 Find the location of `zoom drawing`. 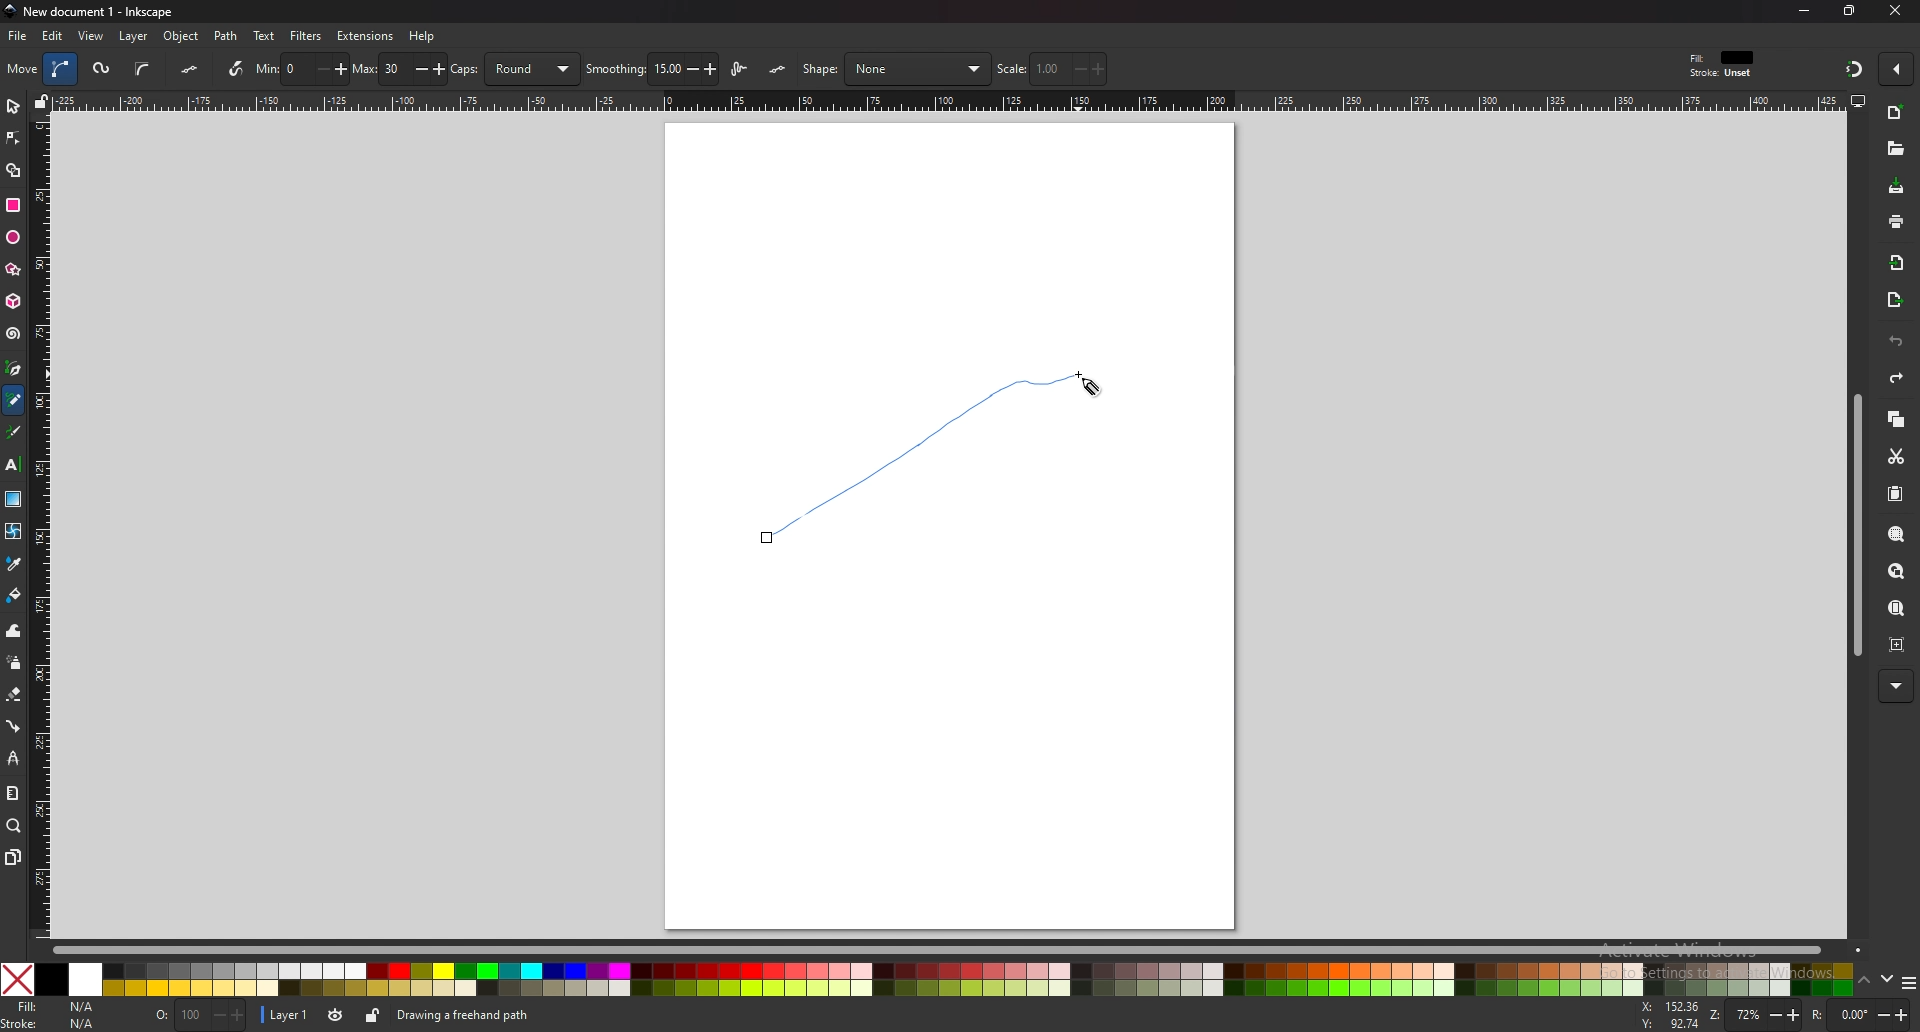

zoom drawing is located at coordinates (1897, 573).